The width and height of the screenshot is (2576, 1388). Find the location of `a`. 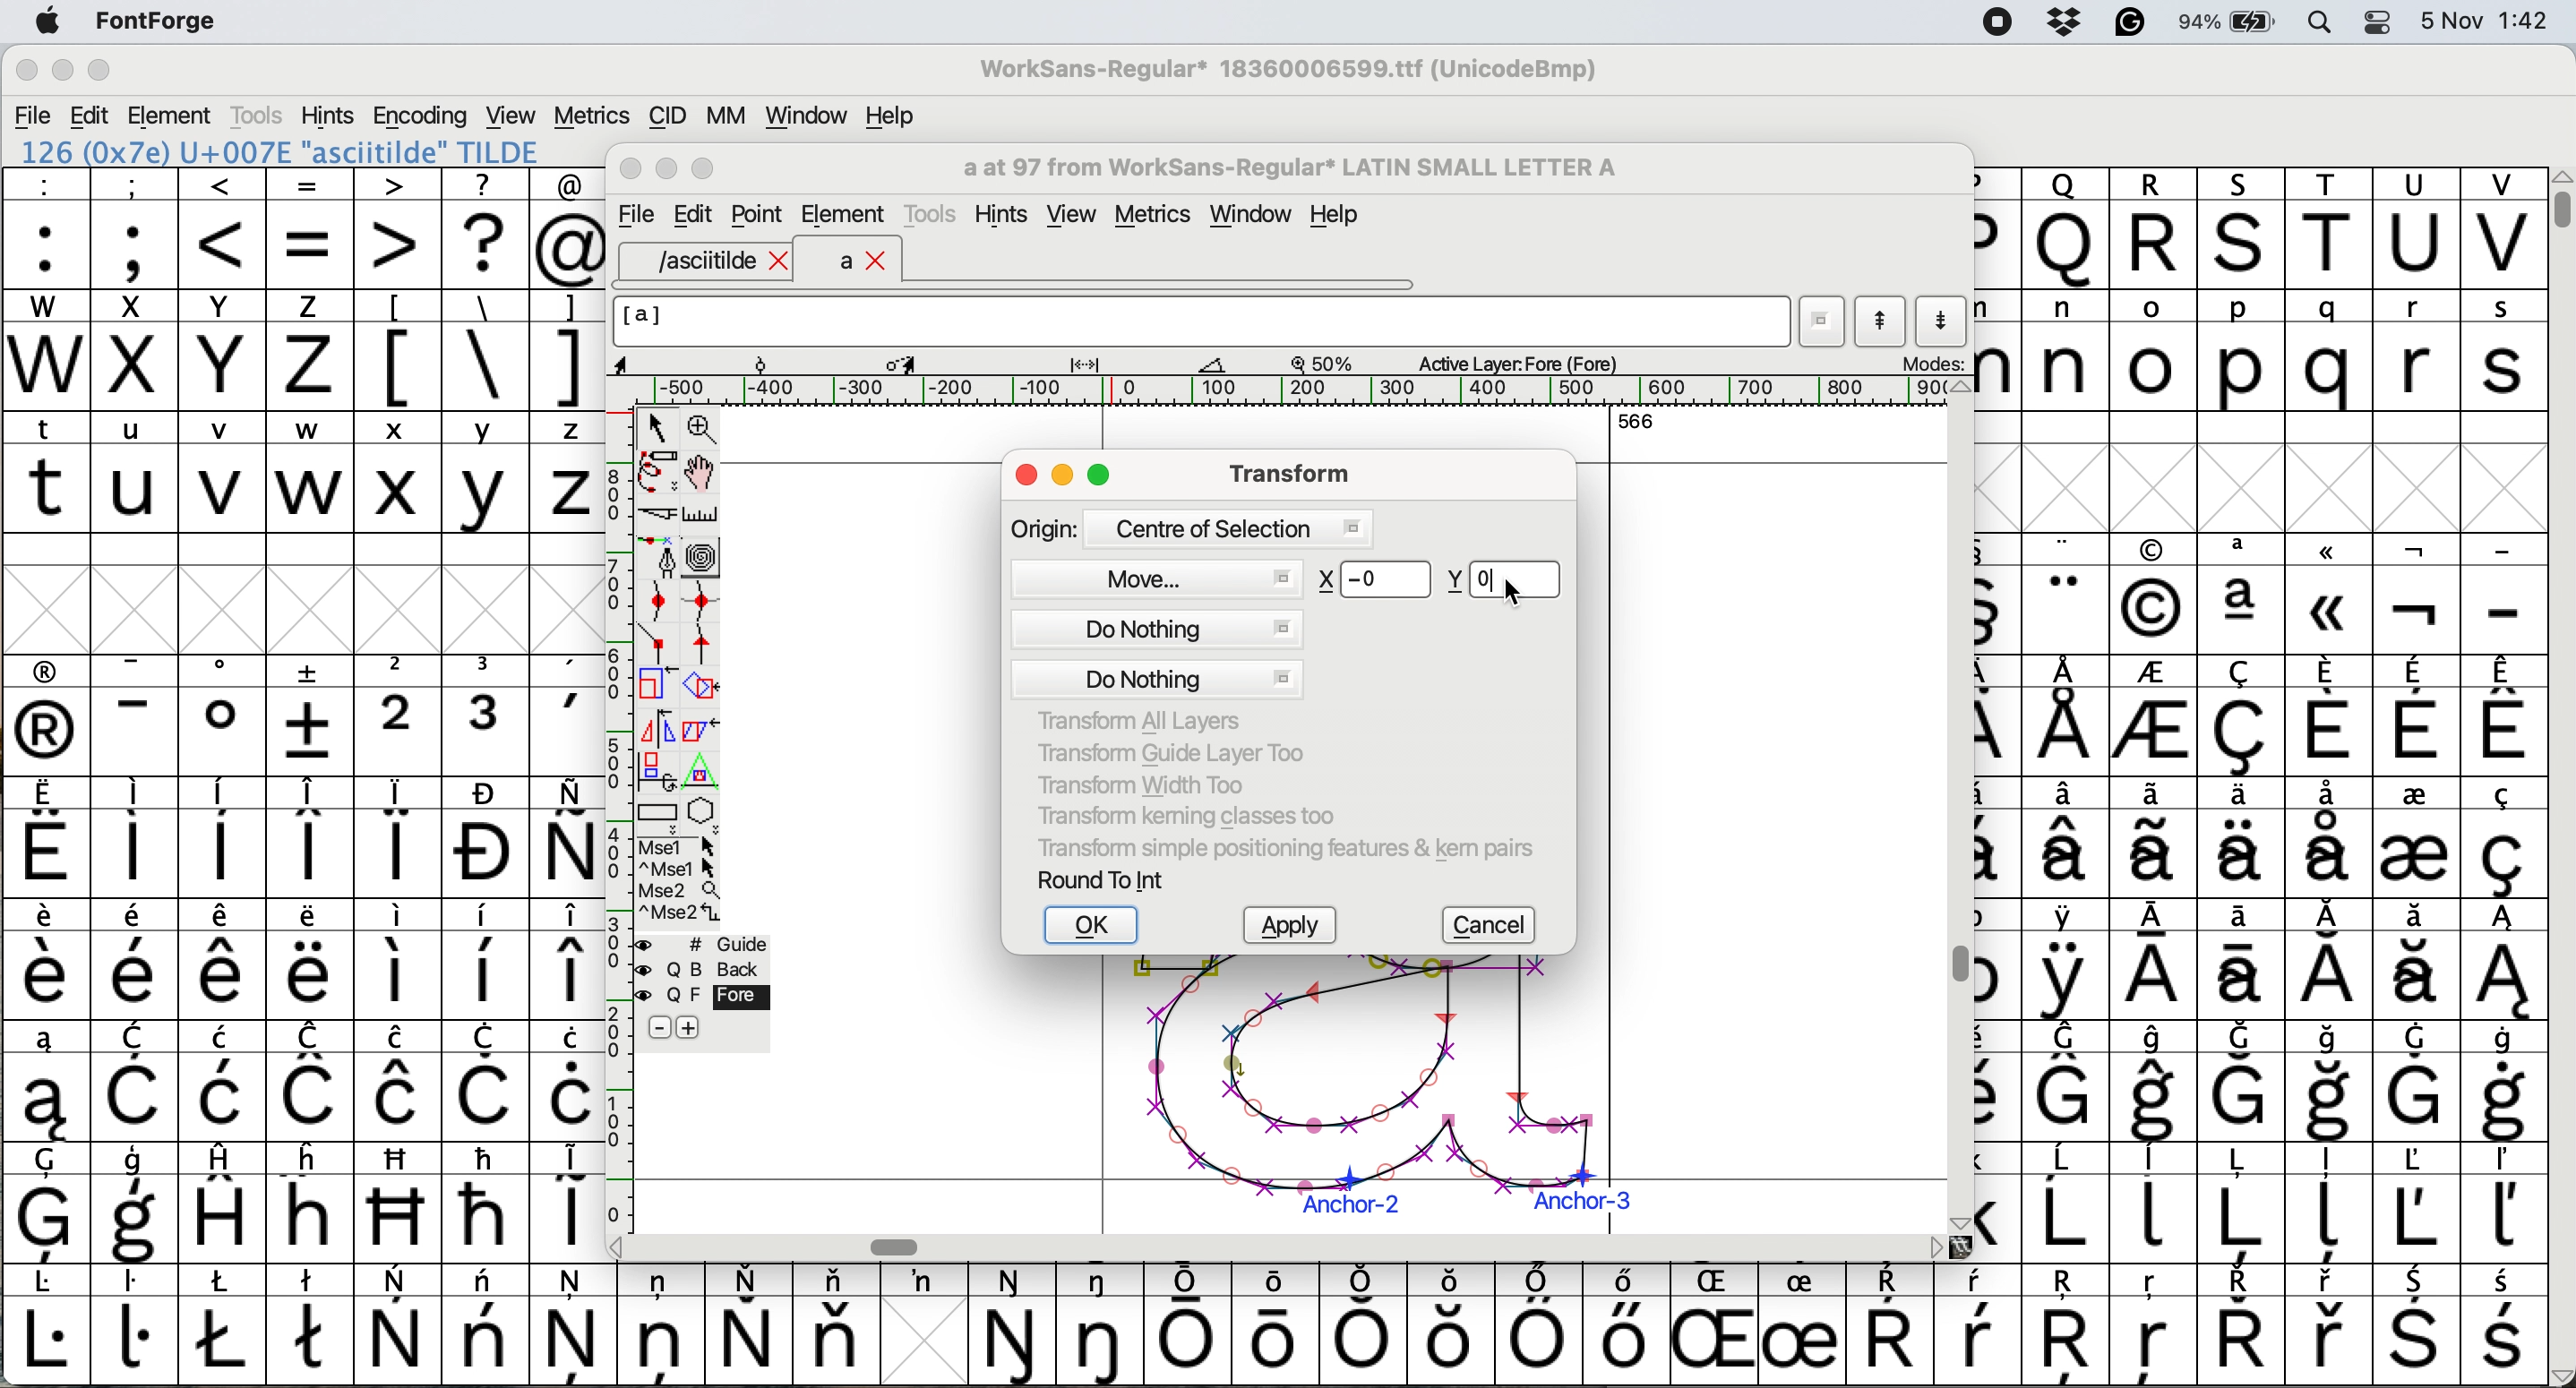

a is located at coordinates (864, 262).